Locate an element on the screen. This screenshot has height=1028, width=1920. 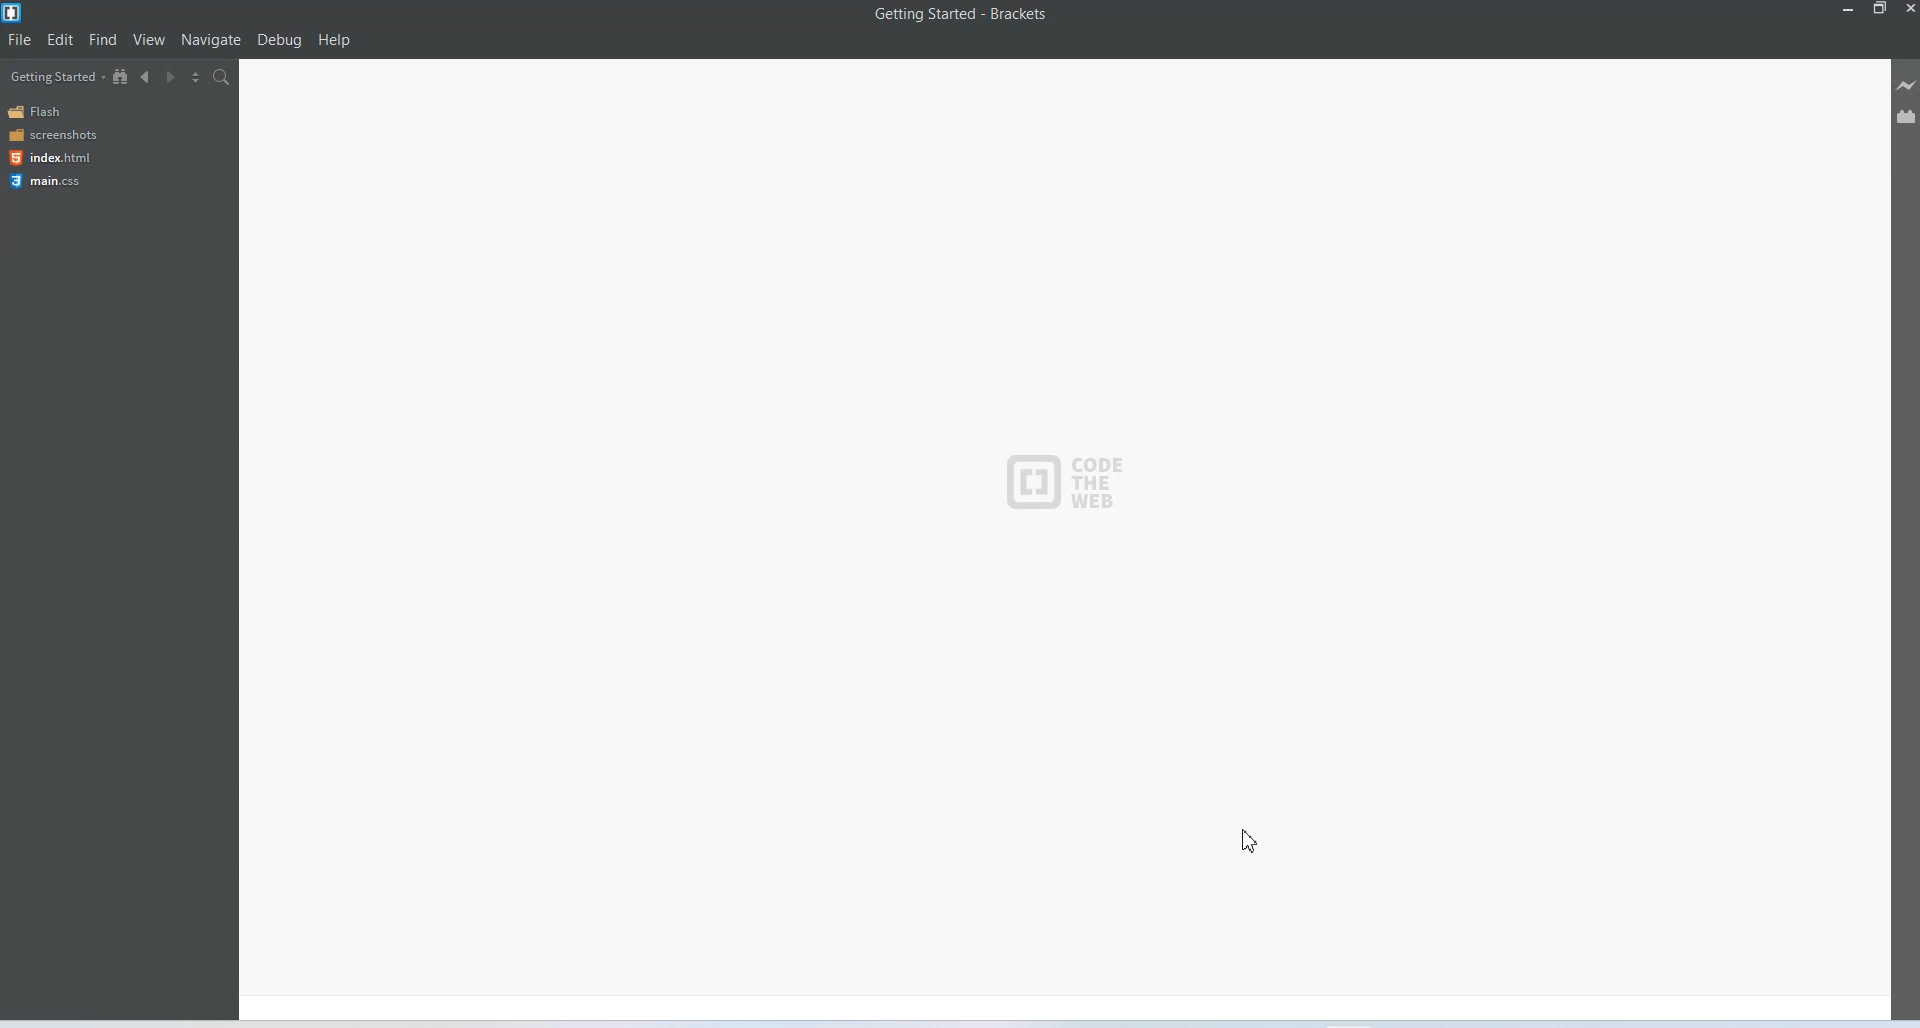
Index html is located at coordinates (68, 159).